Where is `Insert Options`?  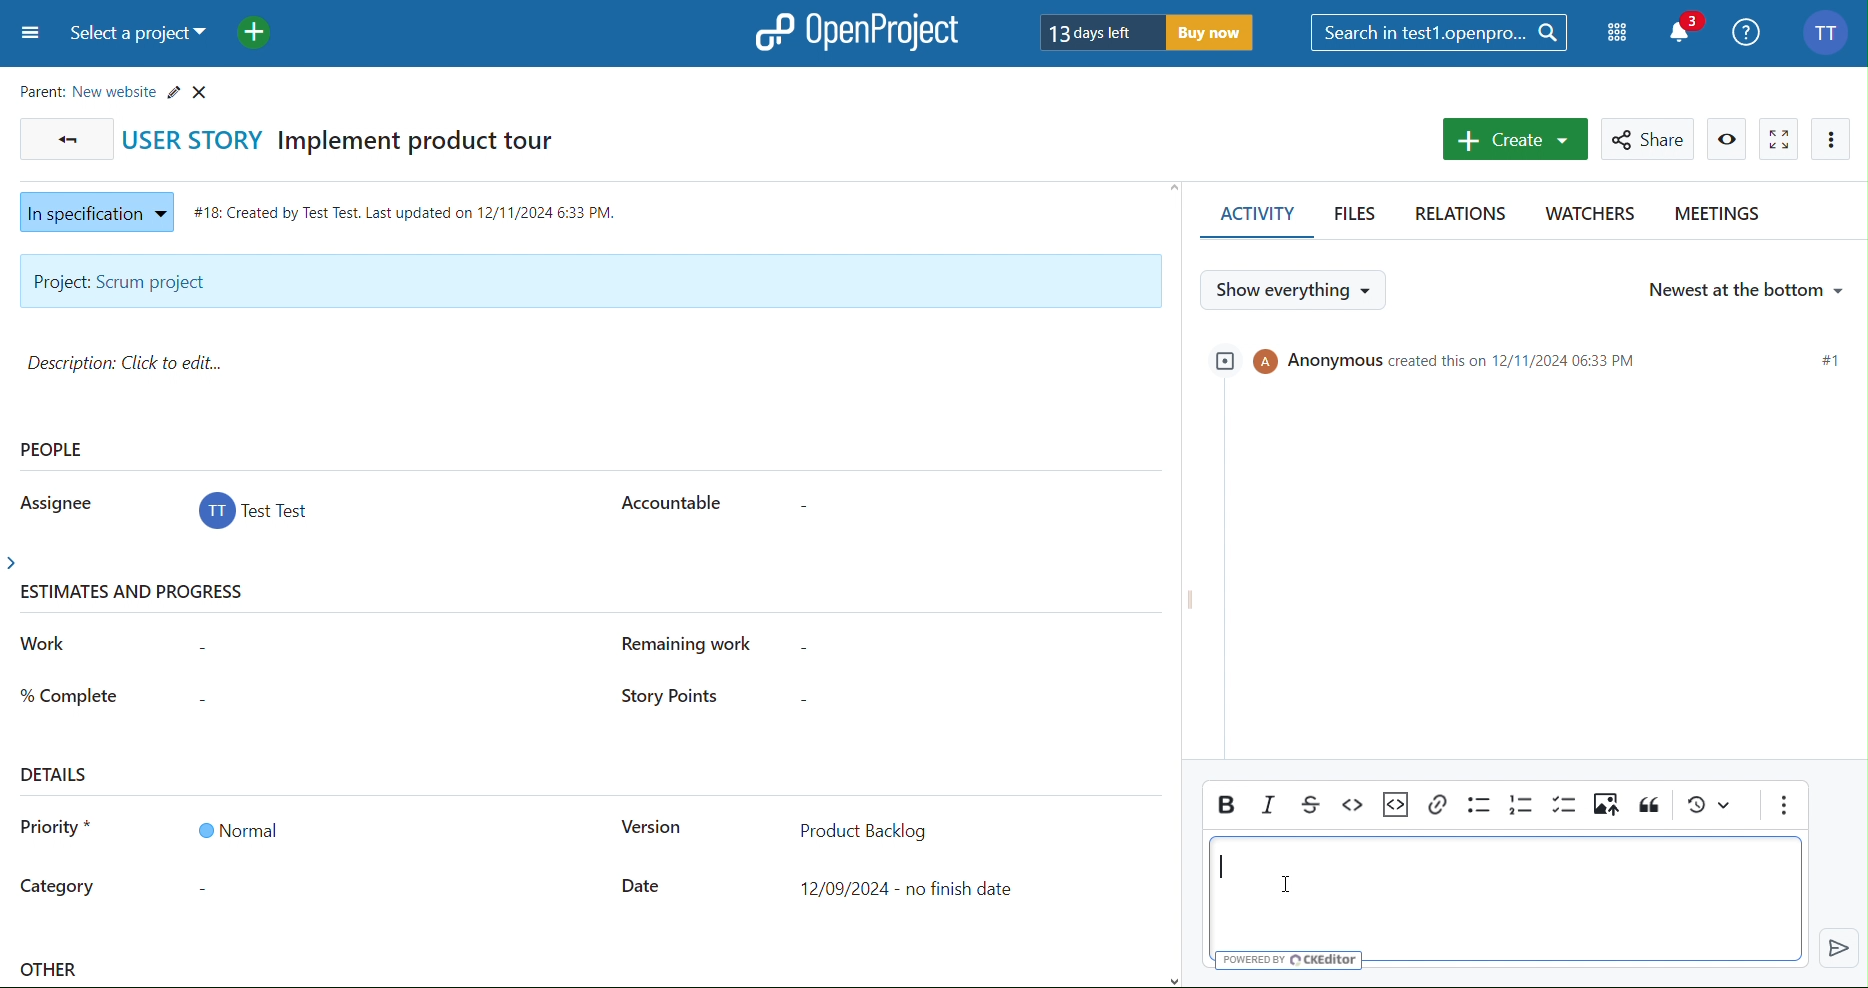
Insert Options is located at coordinates (1396, 805).